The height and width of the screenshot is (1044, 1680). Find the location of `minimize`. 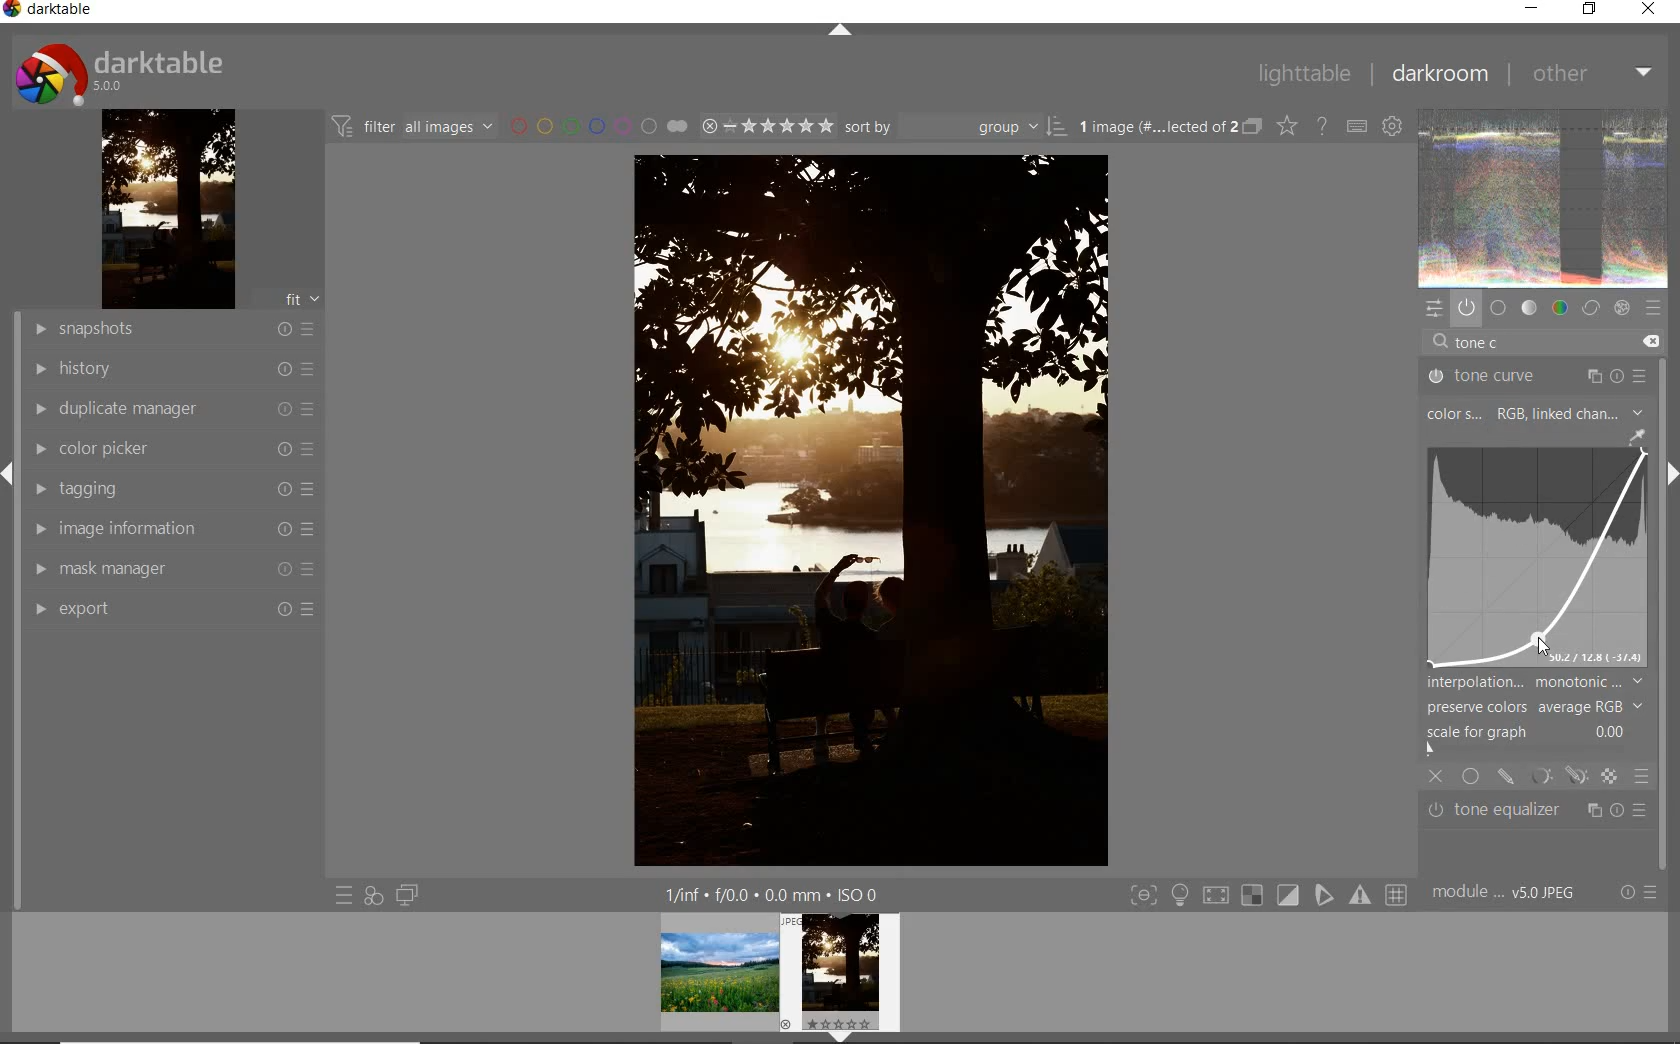

minimize is located at coordinates (1529, 8).